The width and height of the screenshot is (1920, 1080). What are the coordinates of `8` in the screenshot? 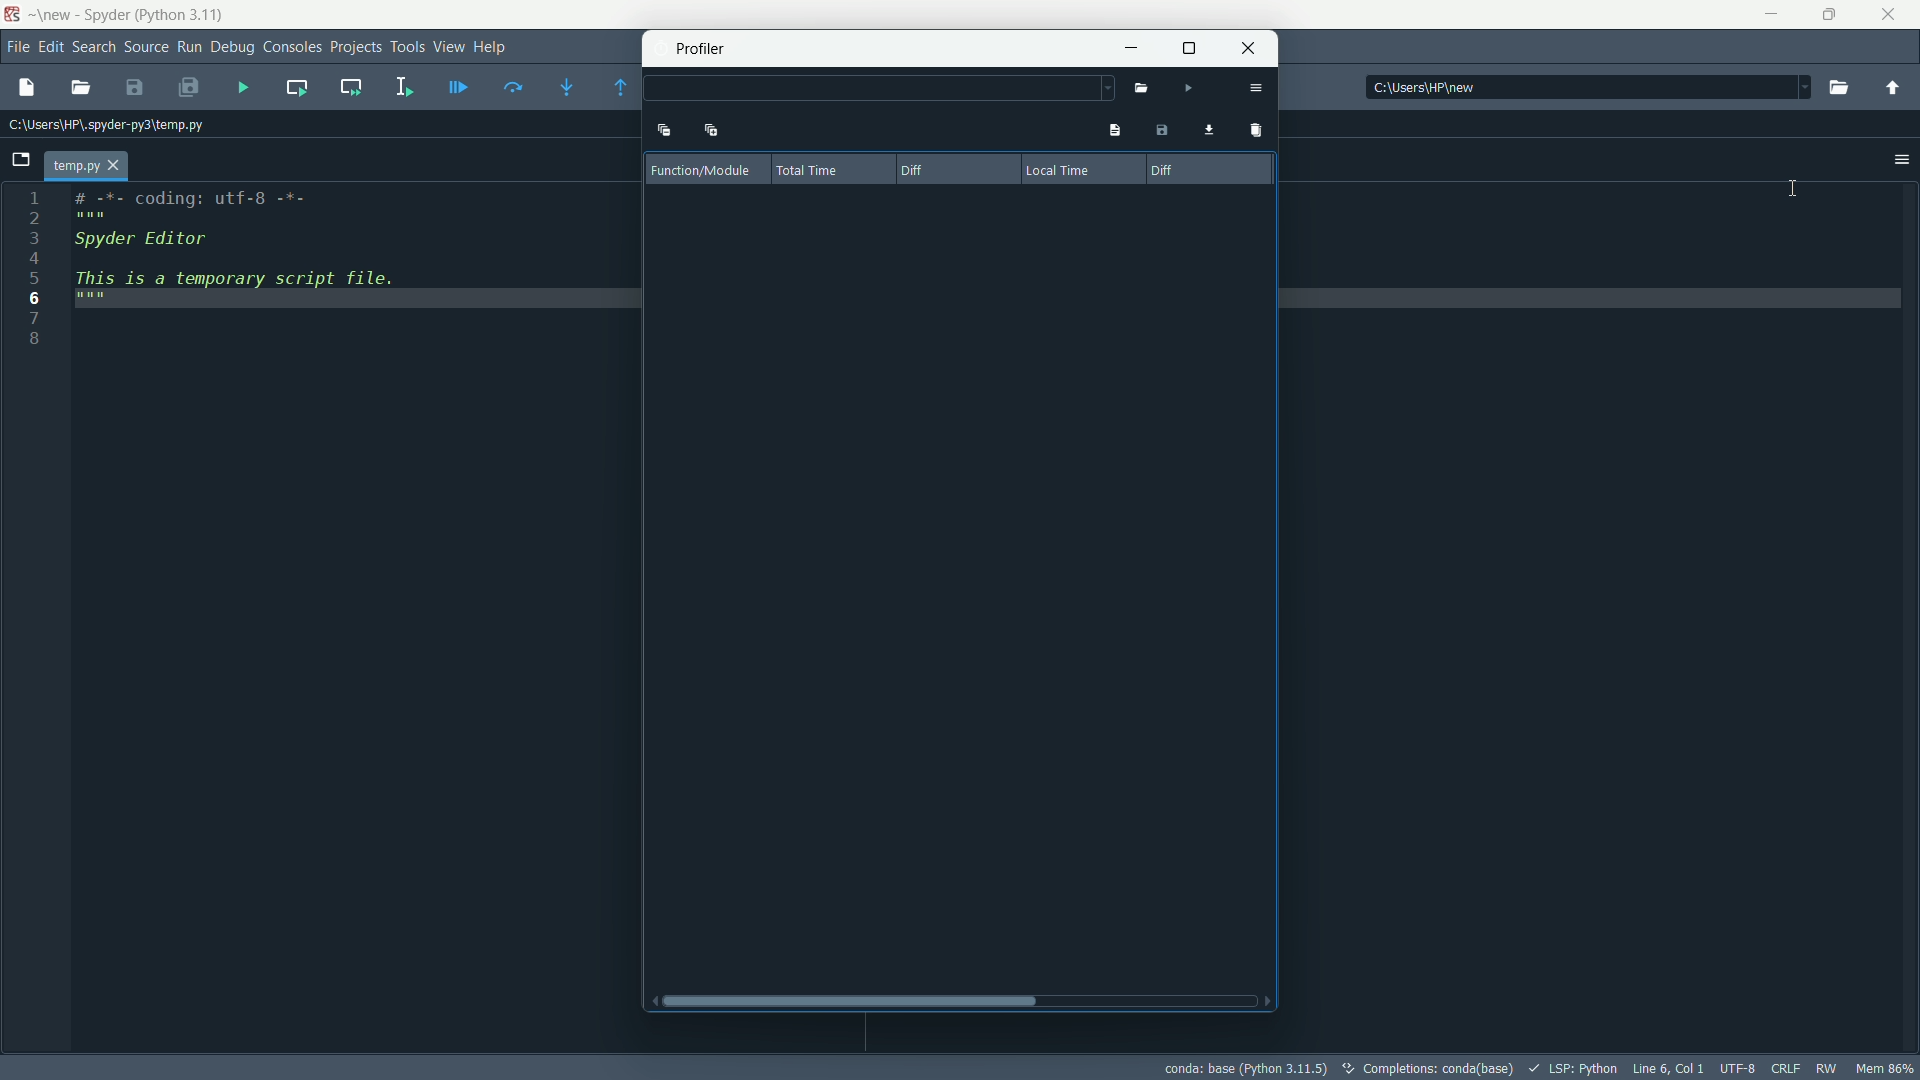 It's located at (37, 337).